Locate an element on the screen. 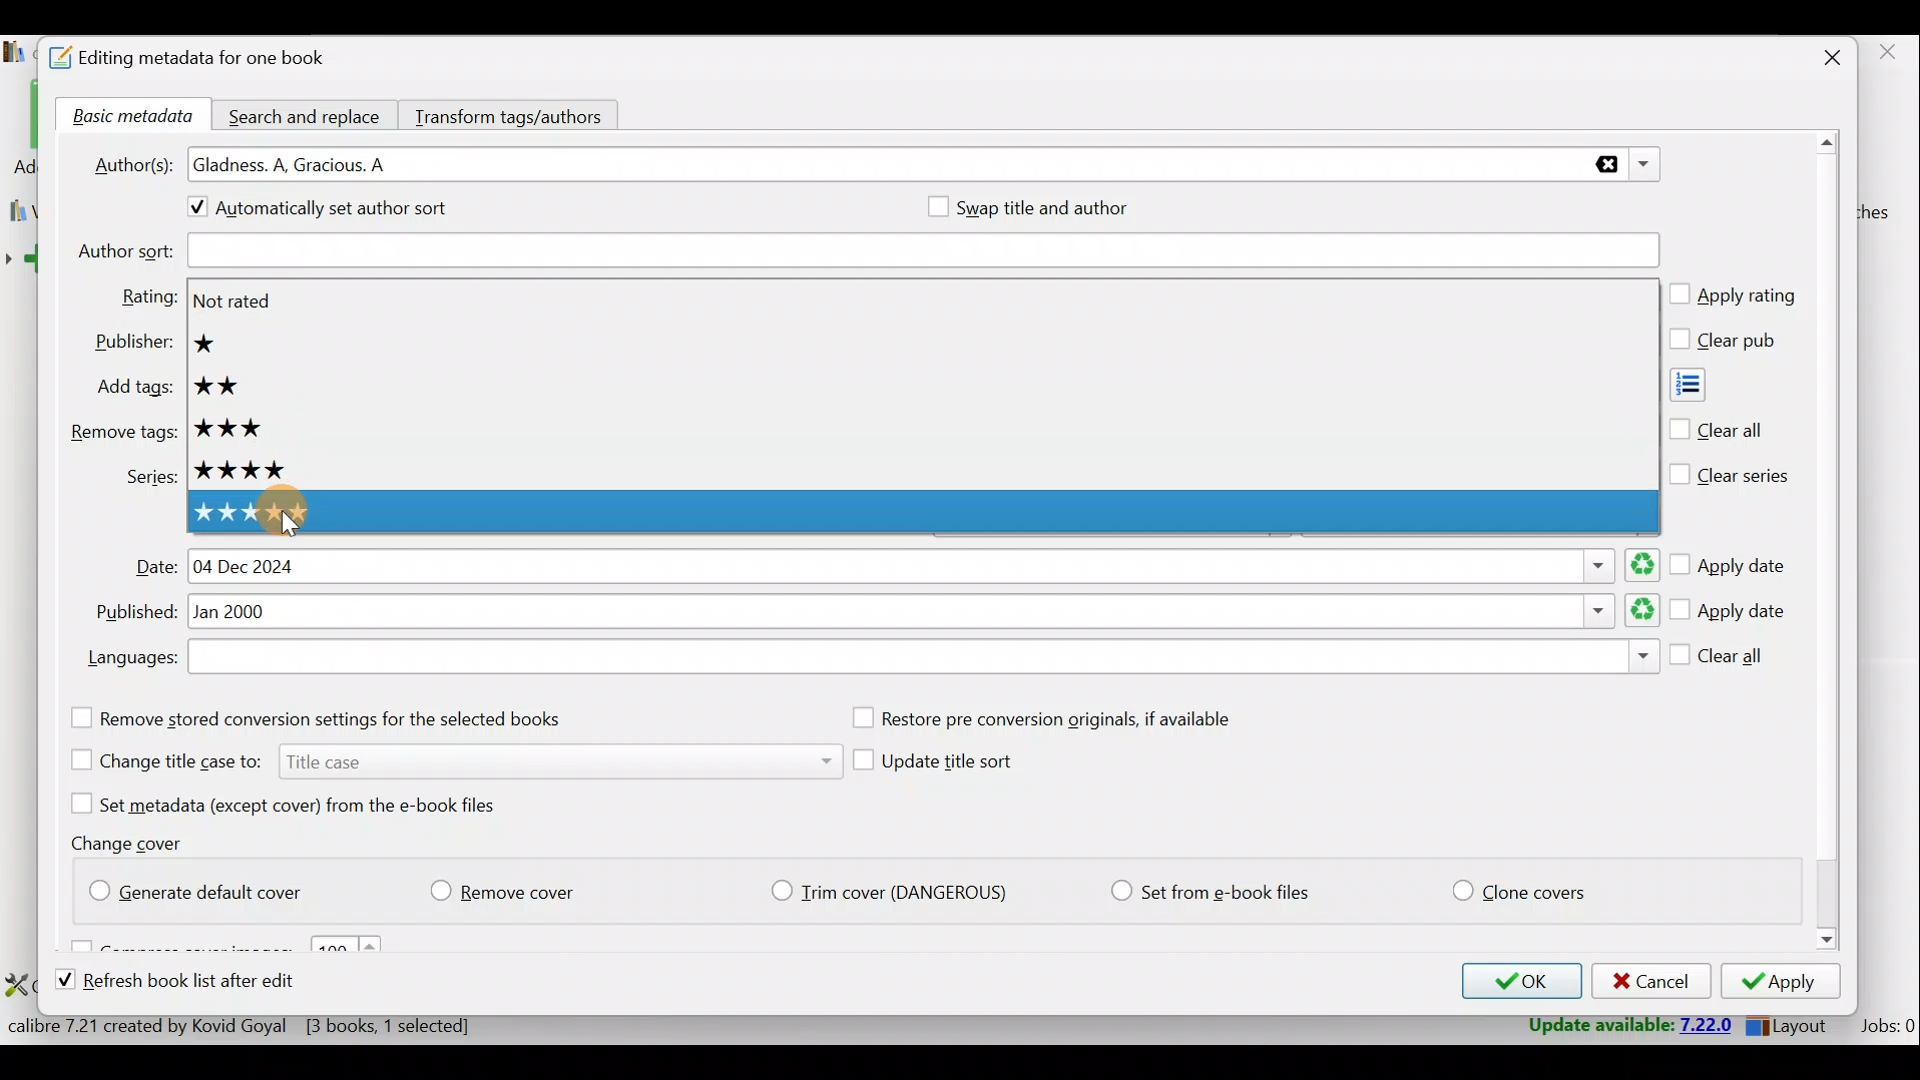  Automatically set author sort is located at coordinates (333, 211).